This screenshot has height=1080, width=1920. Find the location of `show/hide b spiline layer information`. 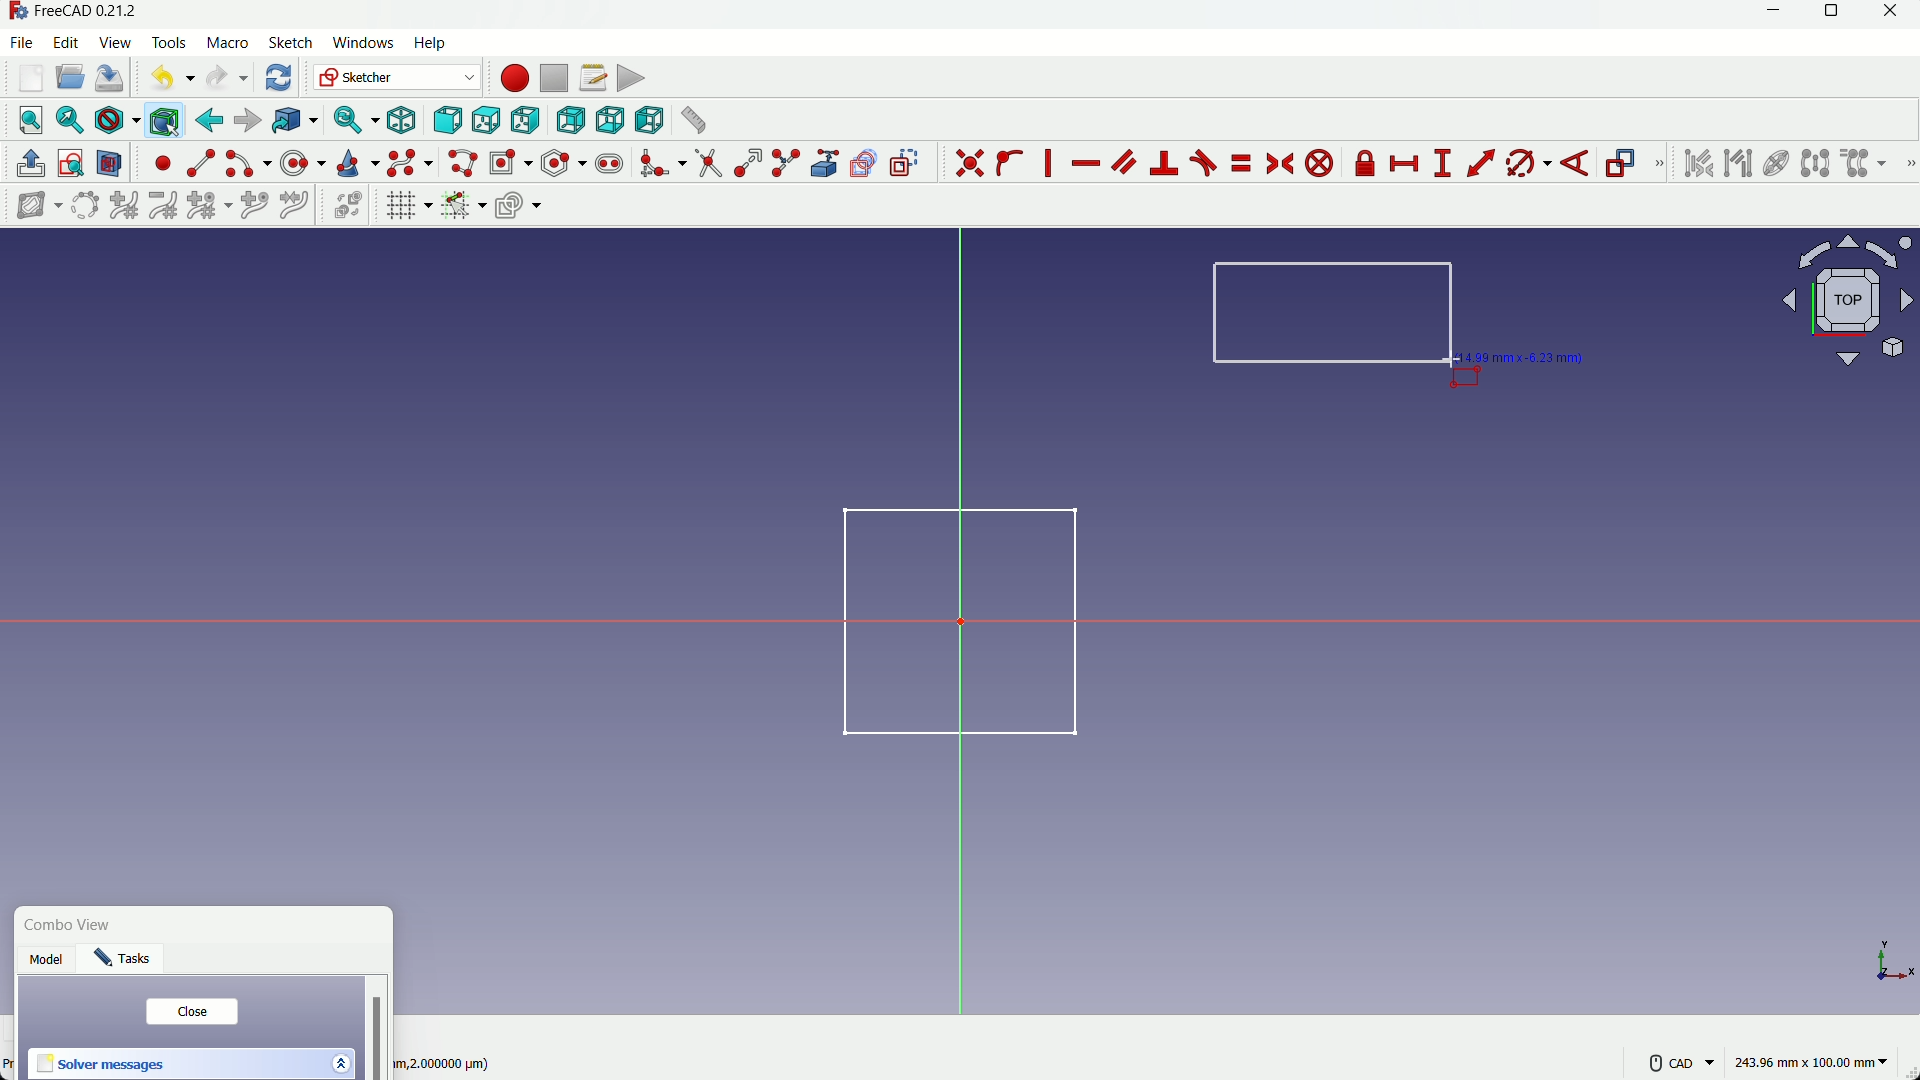

show/hide b spiline layer information is located at coordinates (30, 206).